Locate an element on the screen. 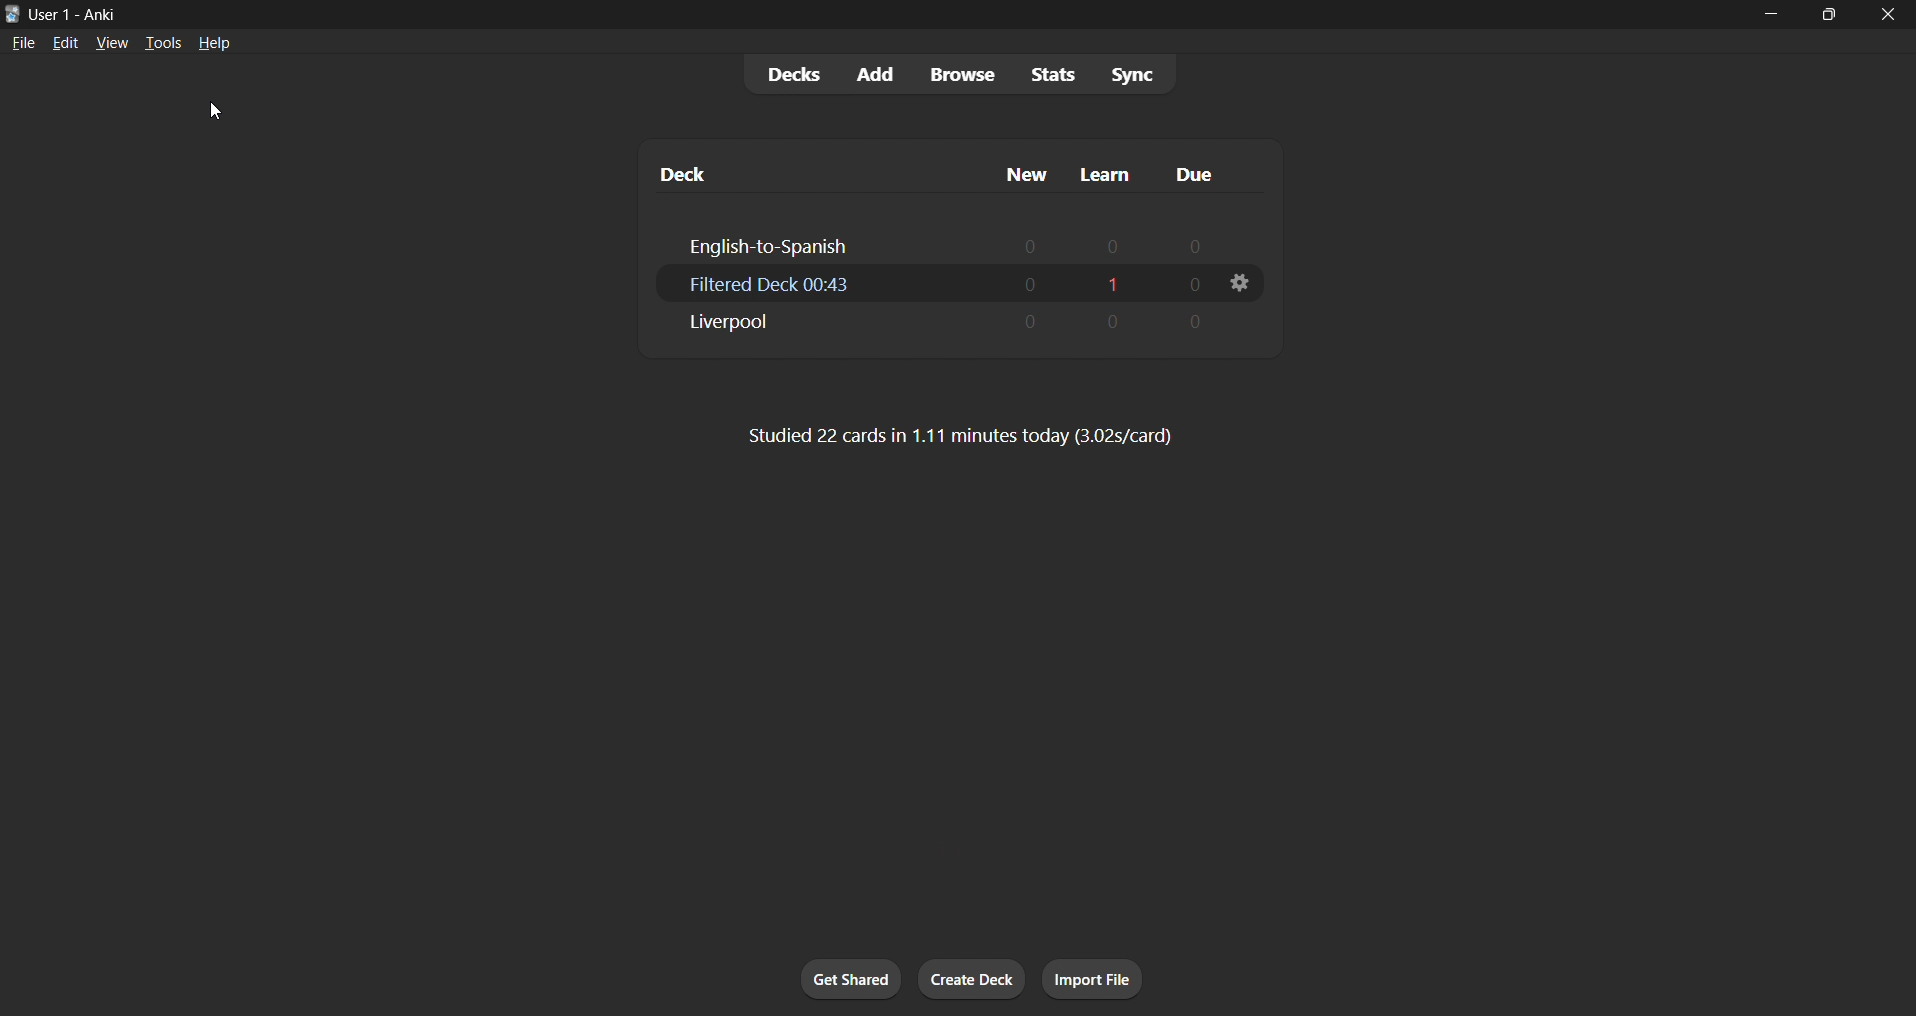 Image resolution: width=1916 pixels, height=1016 pixels.  is located at coordinates (1023, 165).